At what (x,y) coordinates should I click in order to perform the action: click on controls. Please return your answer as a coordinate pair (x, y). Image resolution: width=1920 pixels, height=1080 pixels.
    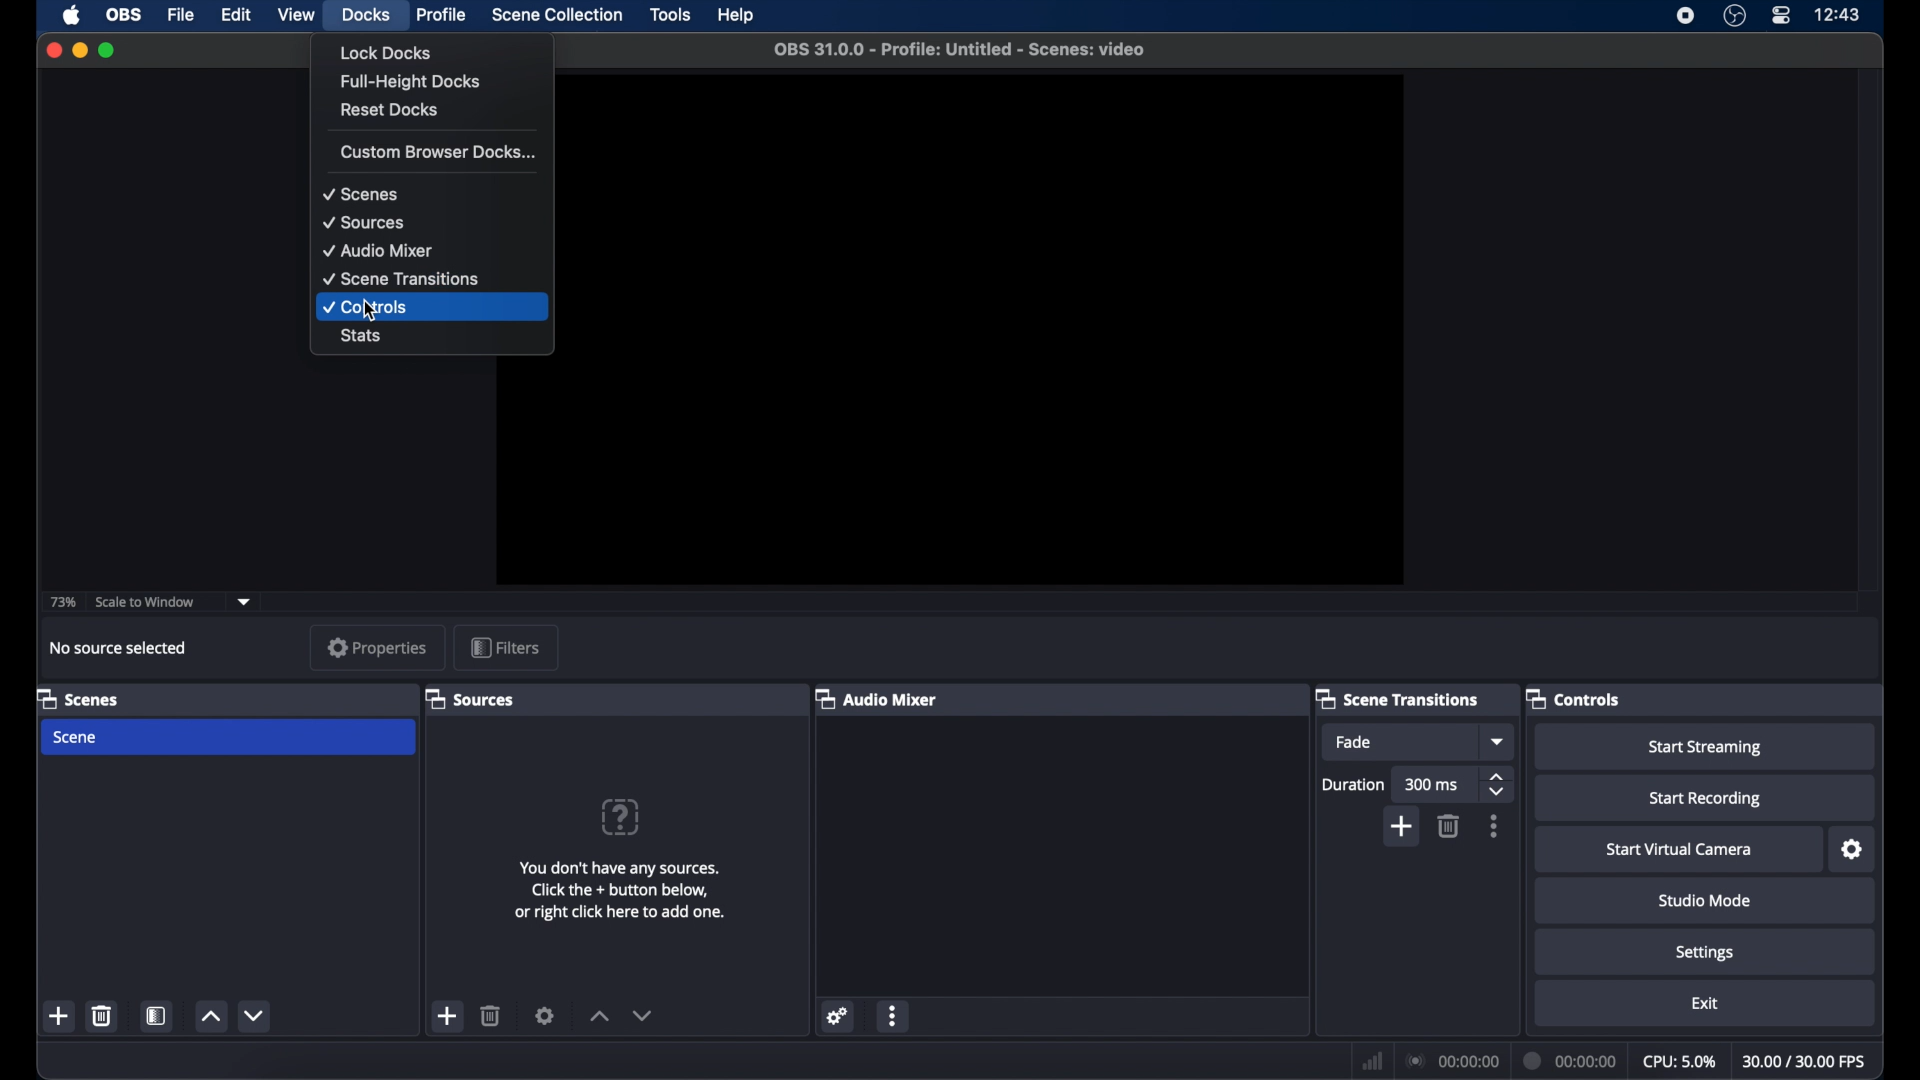
    Looking at the image, I should click on (366, 308).